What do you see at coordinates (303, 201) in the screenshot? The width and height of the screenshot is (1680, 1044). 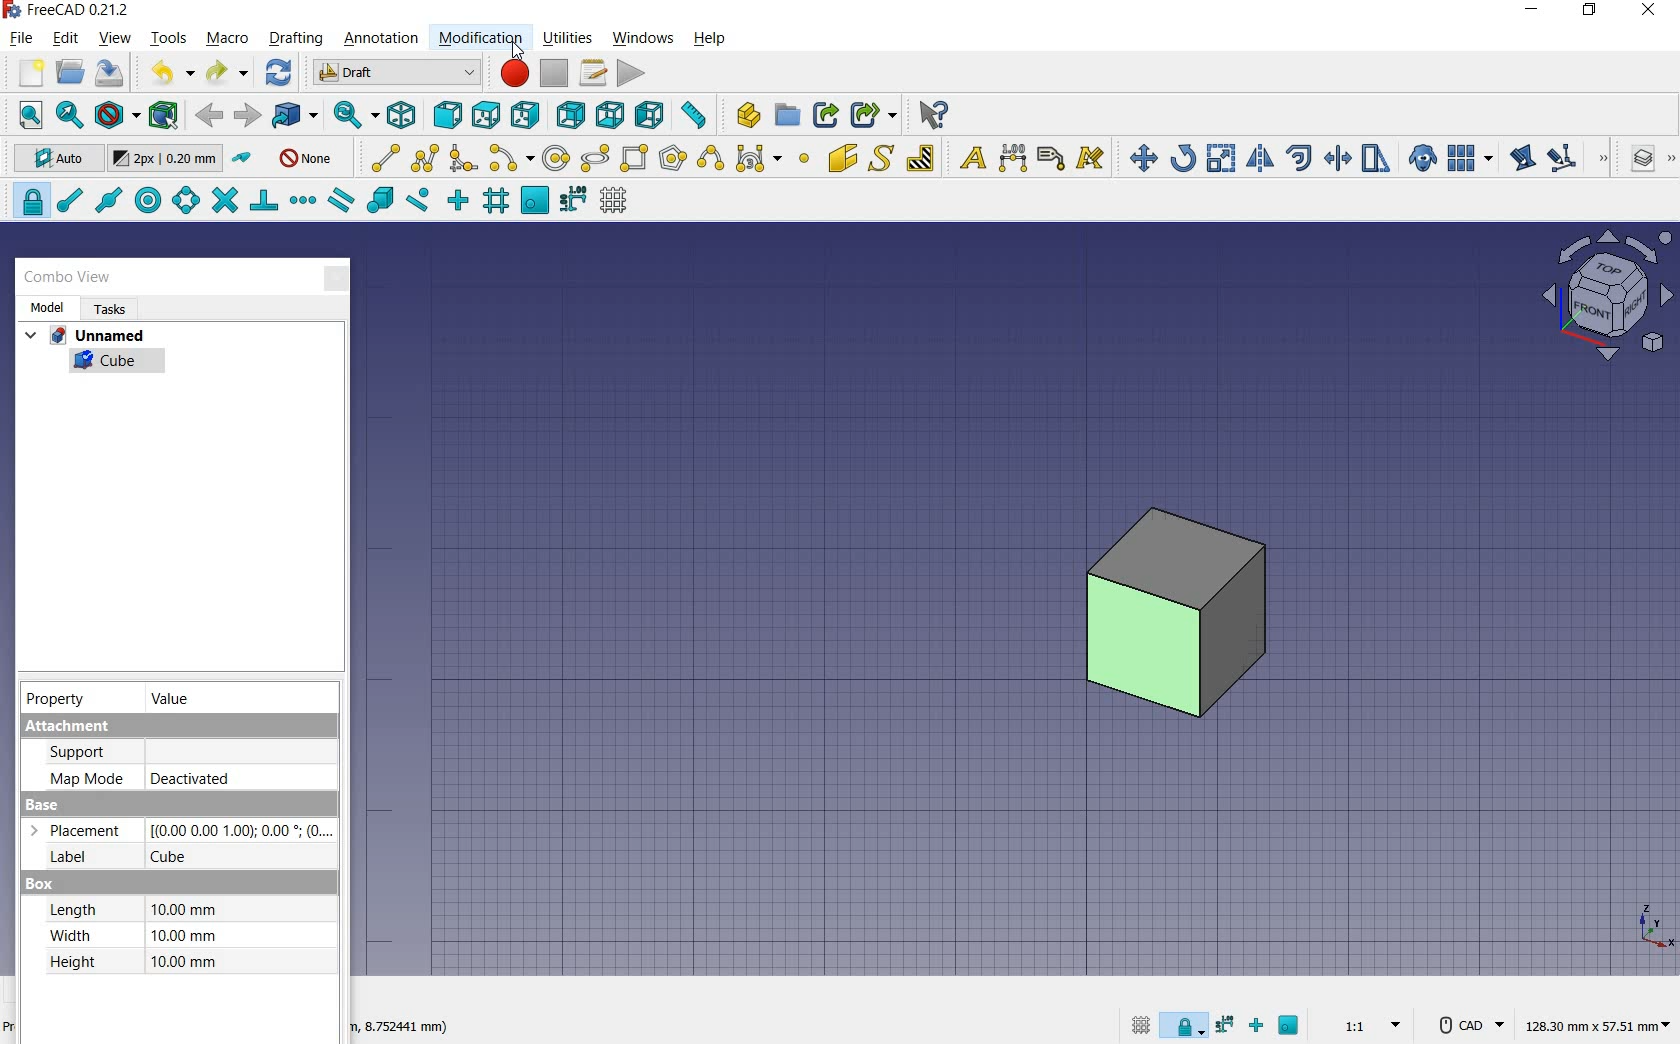 I see `snap extension` at bounding box center [303, 201].